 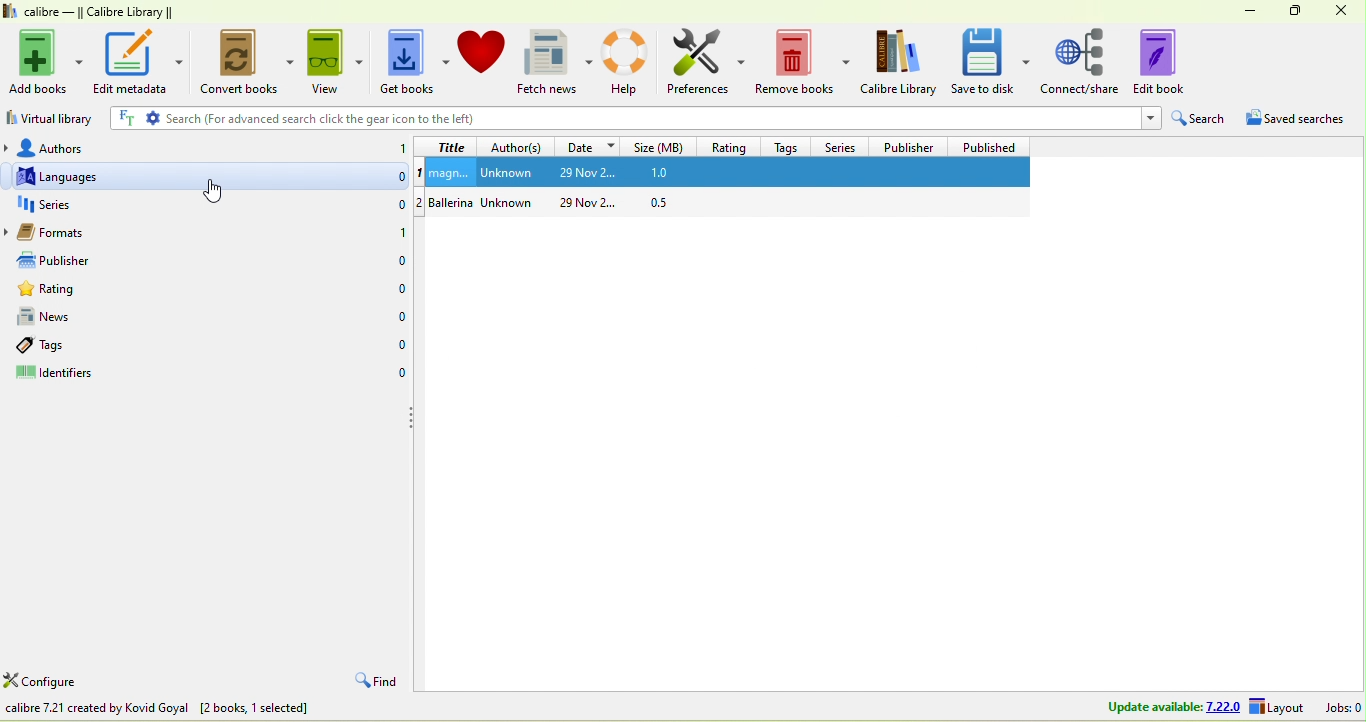 I want to click on cursor movement, so click(x=216, y=192).